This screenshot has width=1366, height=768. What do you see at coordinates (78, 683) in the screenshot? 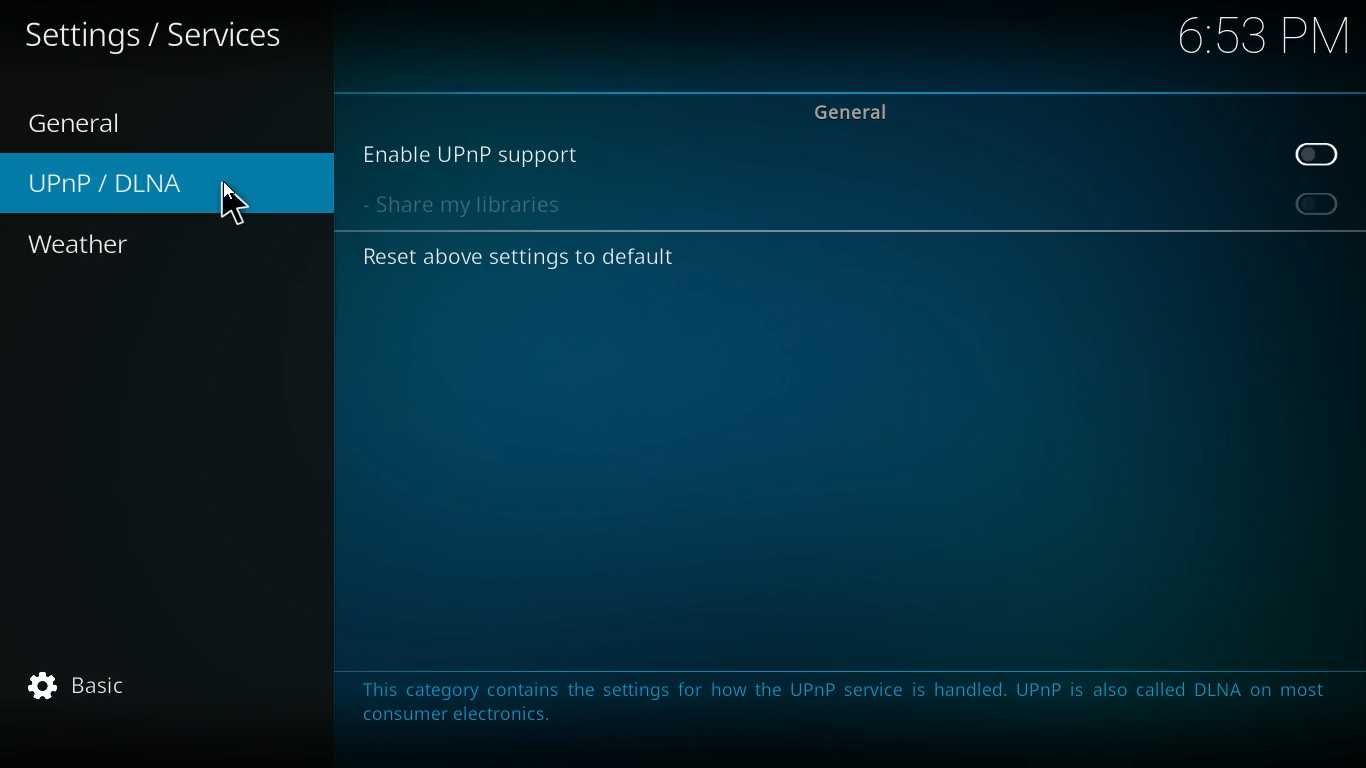
I see `£3 Basic` at bounding box center [78, 683].